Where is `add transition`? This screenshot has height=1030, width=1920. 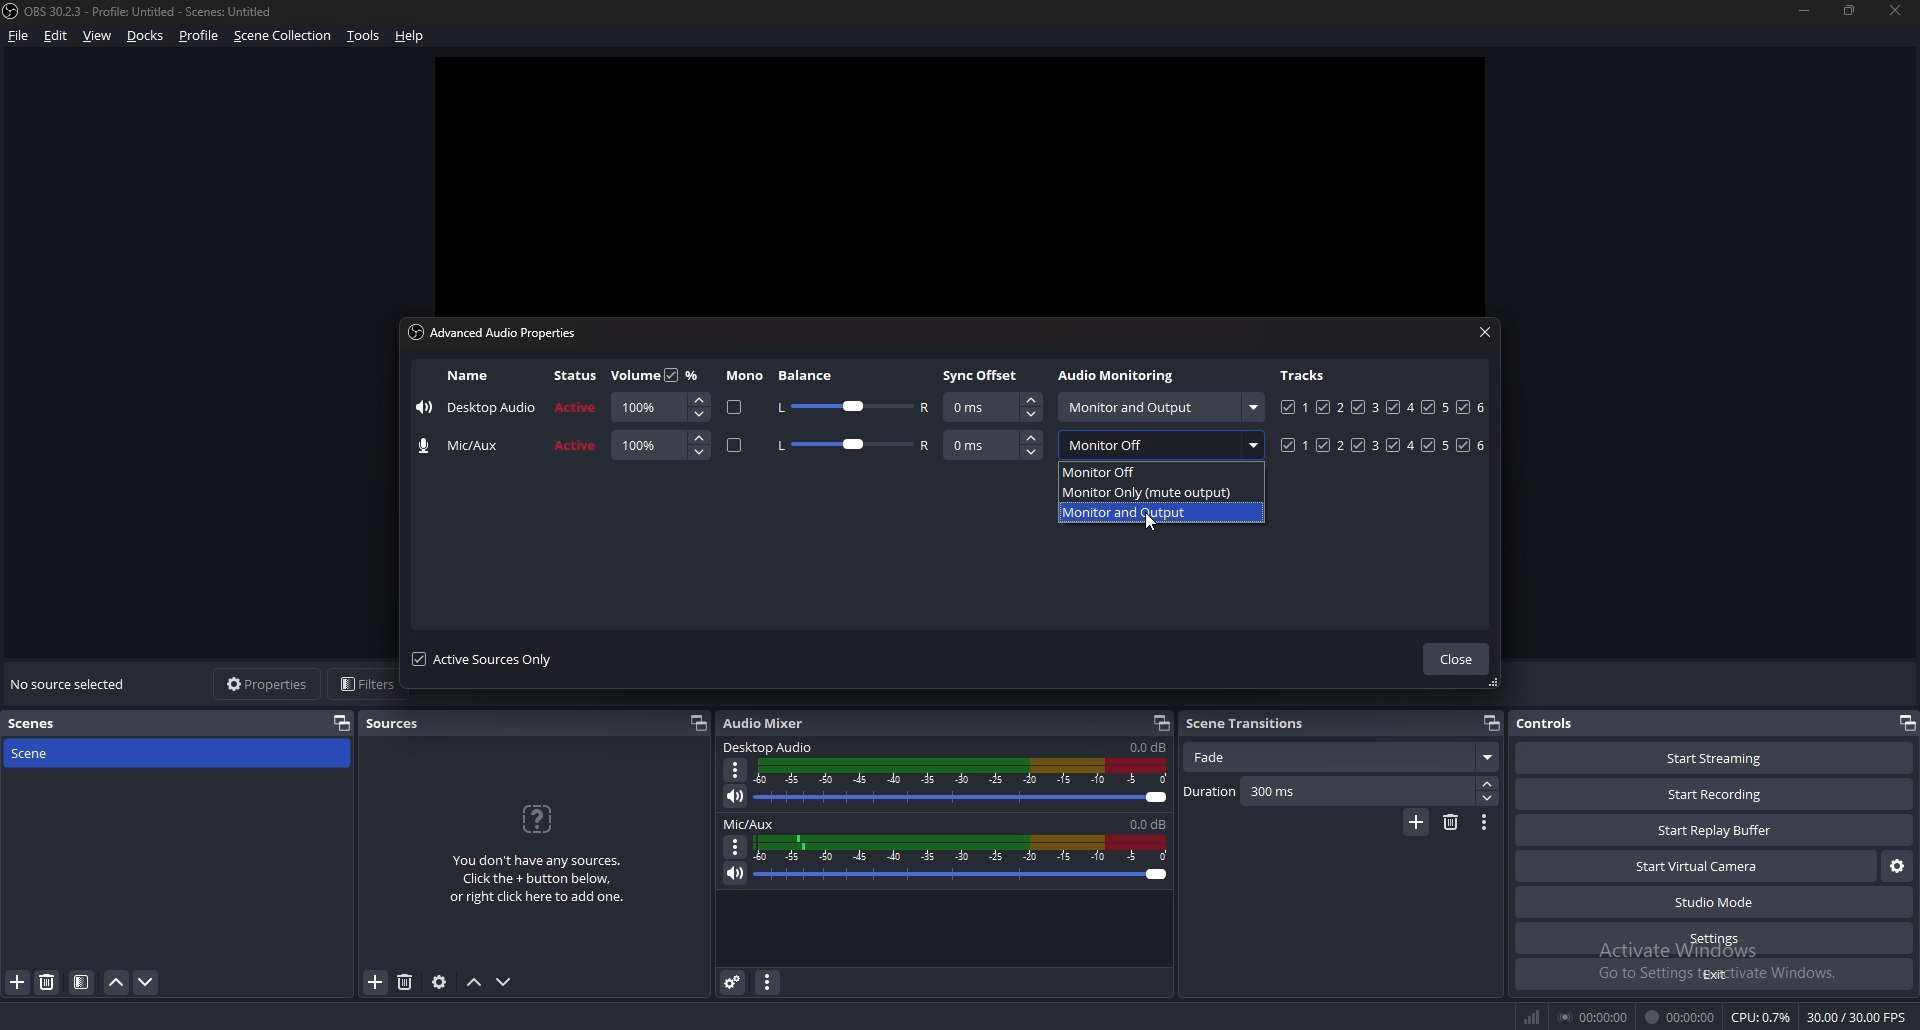
add transition is located at coordinates (1417, 822).